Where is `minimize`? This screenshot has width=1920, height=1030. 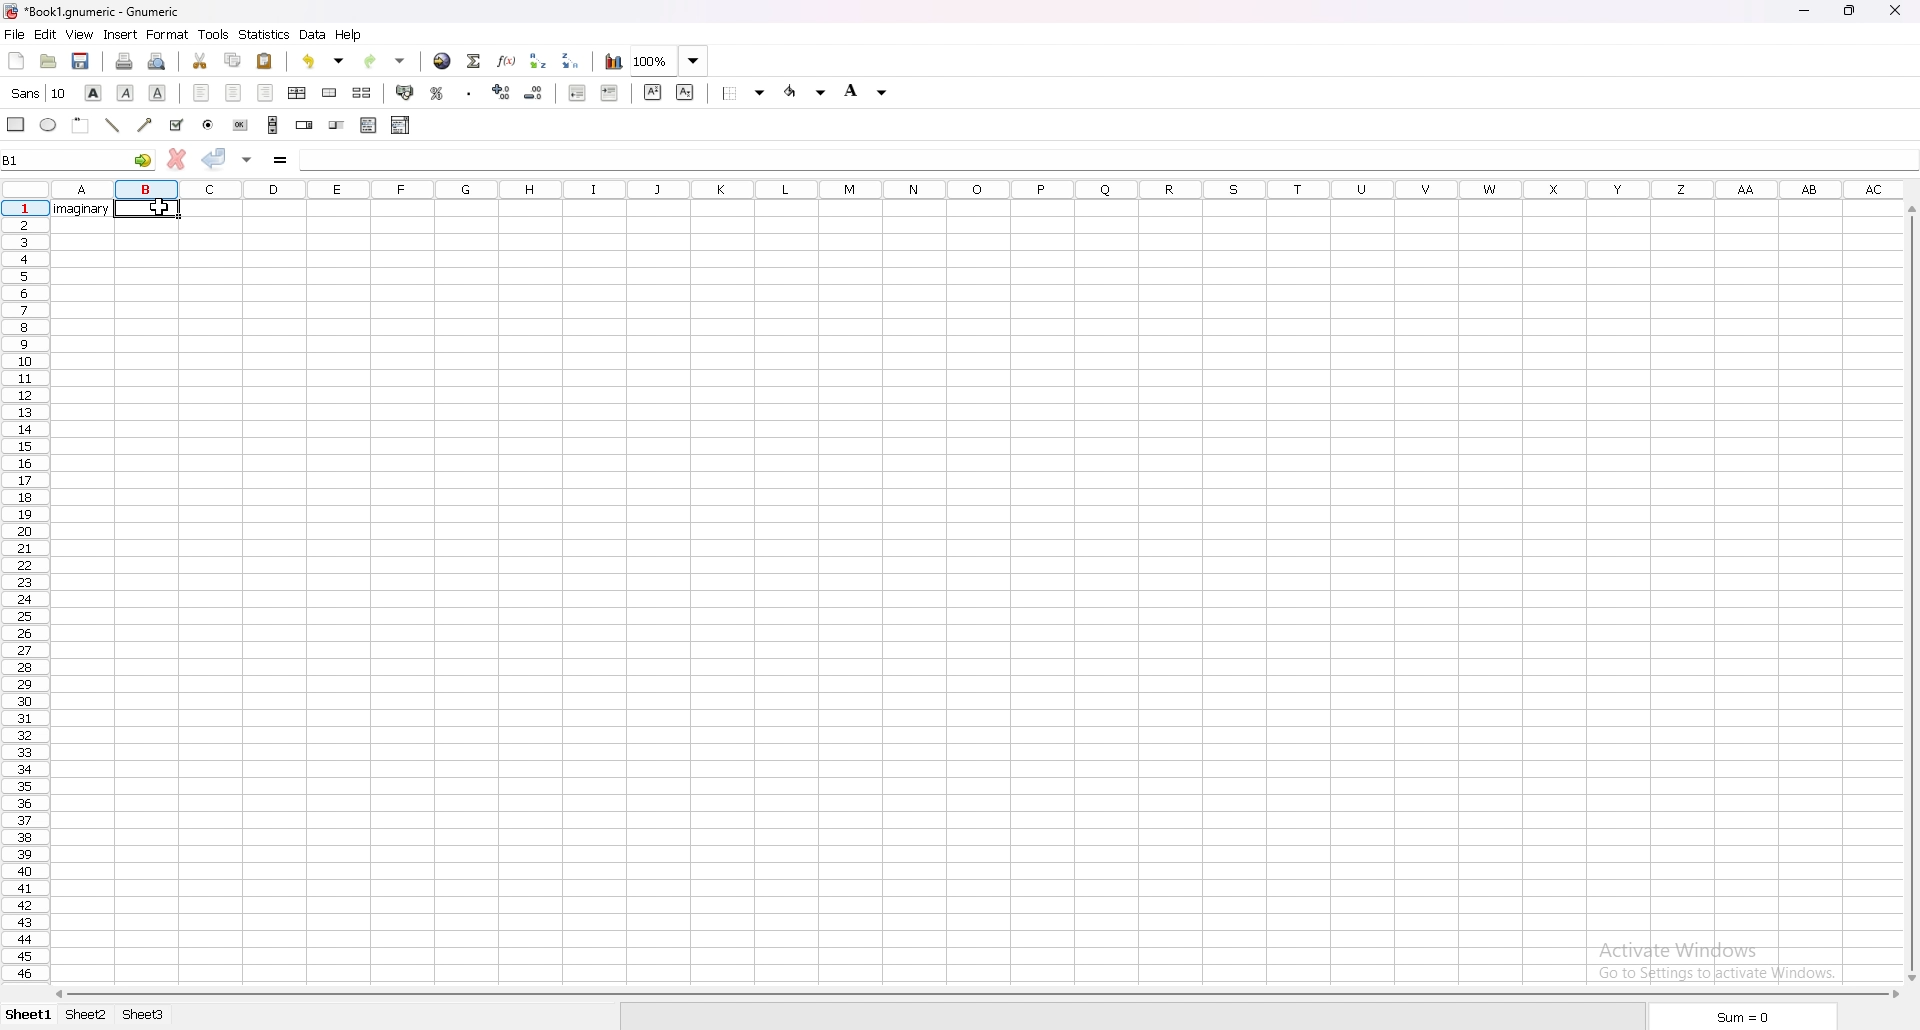 minimize is located at coordinates (1805, 10).